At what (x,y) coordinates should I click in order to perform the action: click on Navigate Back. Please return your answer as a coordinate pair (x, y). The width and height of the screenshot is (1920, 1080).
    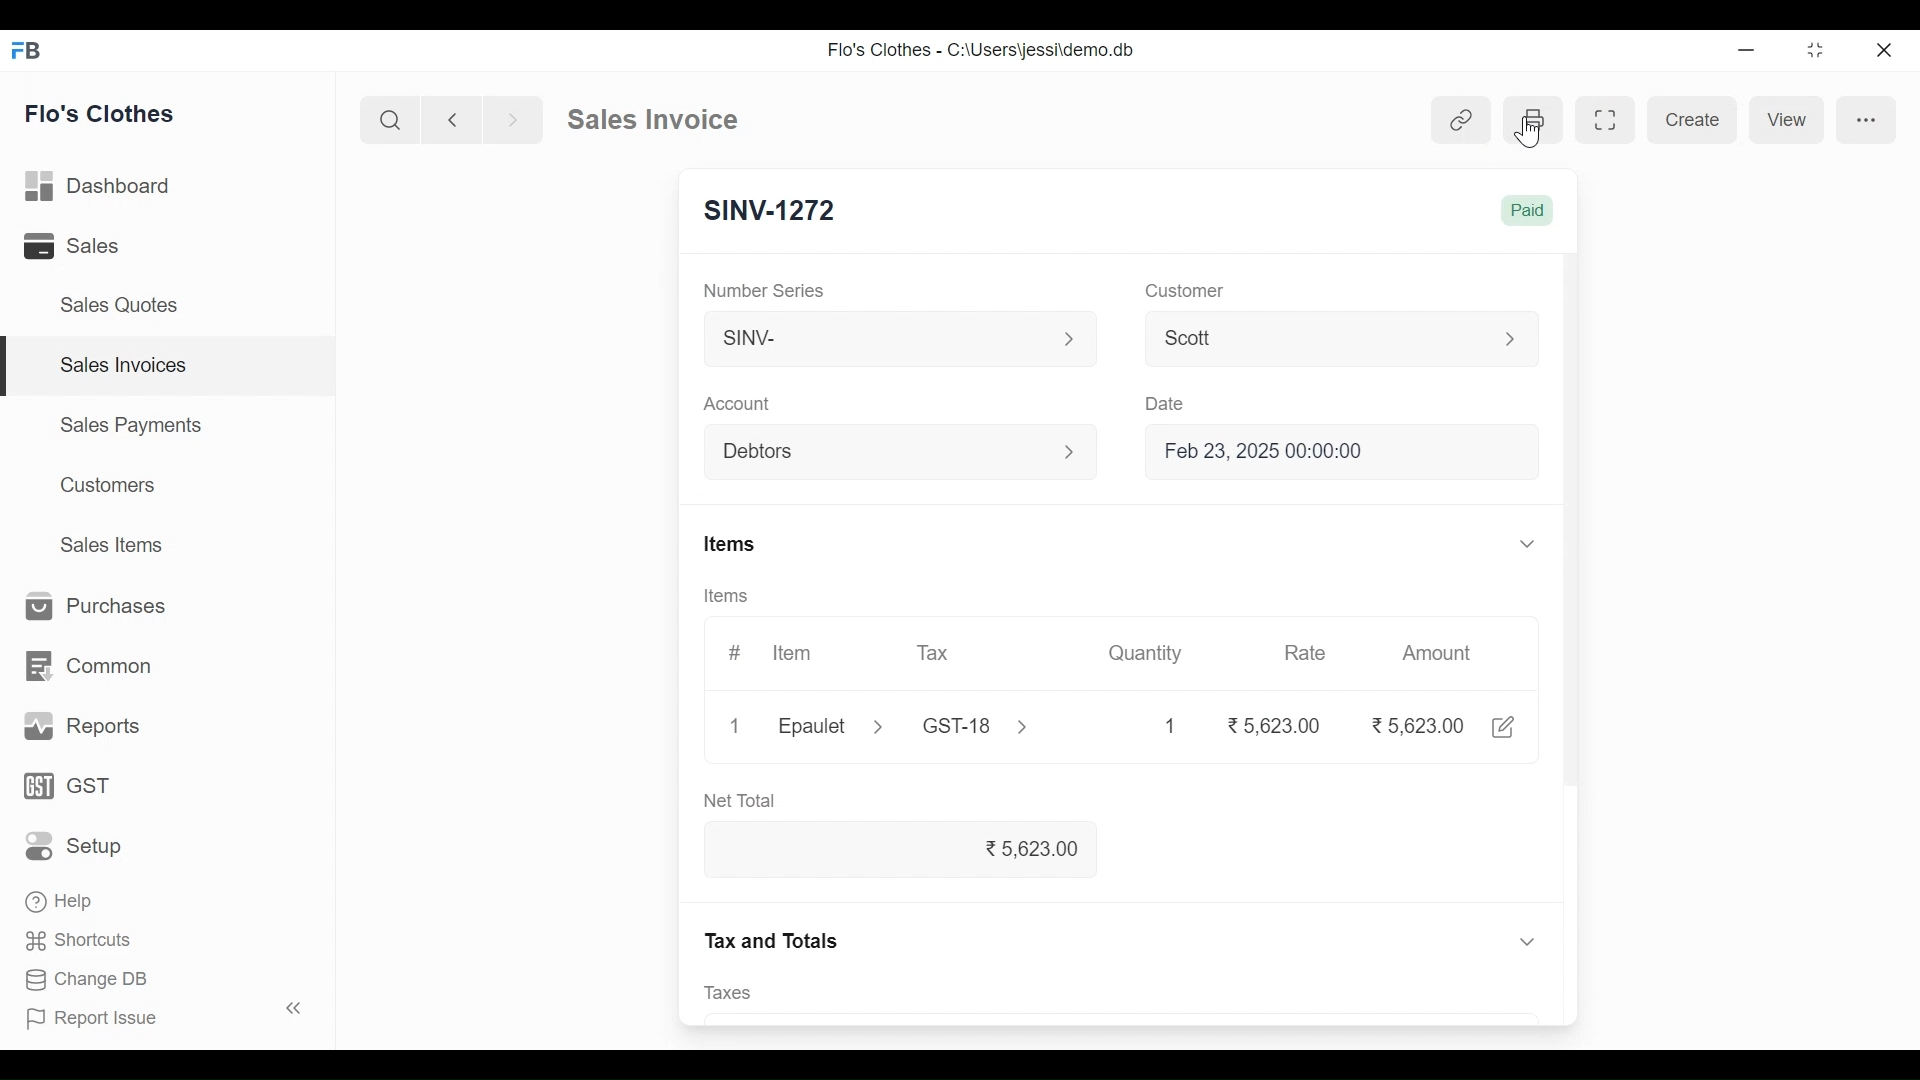
    Looking at the image, I should click on (451, 120).